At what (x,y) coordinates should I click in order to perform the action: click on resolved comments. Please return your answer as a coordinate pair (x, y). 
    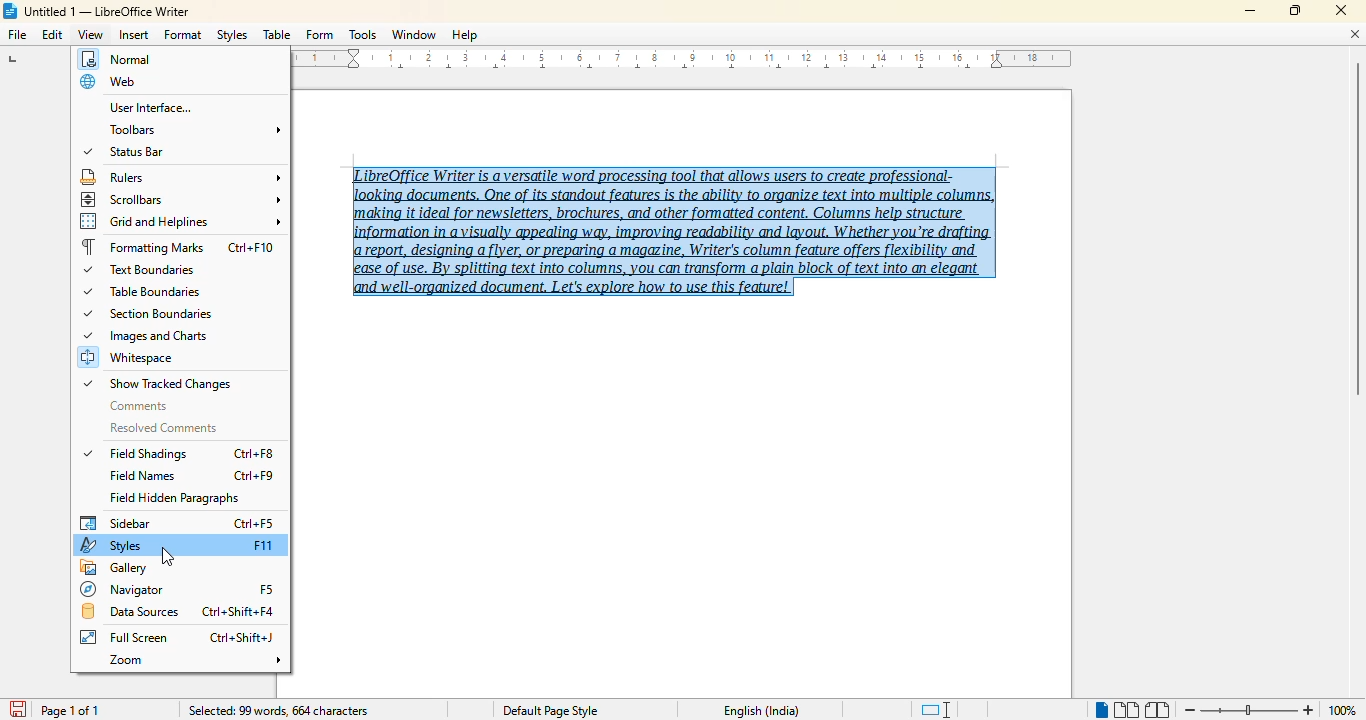
    Looking at the image, I should click on (166, 428).